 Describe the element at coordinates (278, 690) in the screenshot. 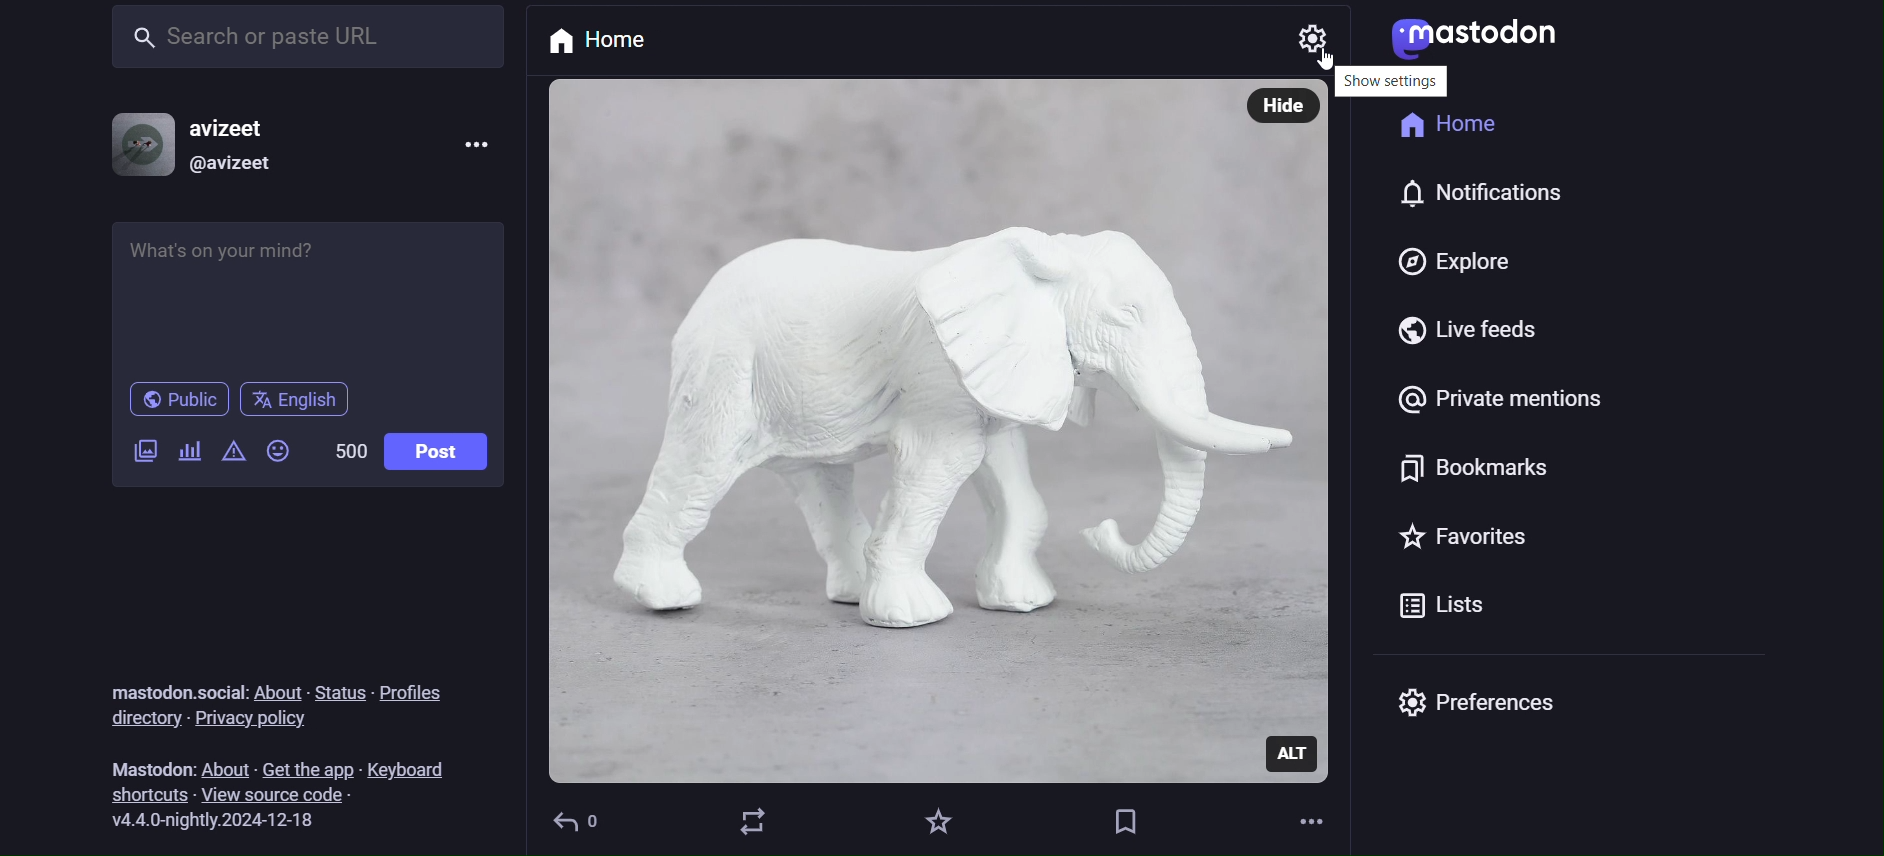

I see `About` at that location.